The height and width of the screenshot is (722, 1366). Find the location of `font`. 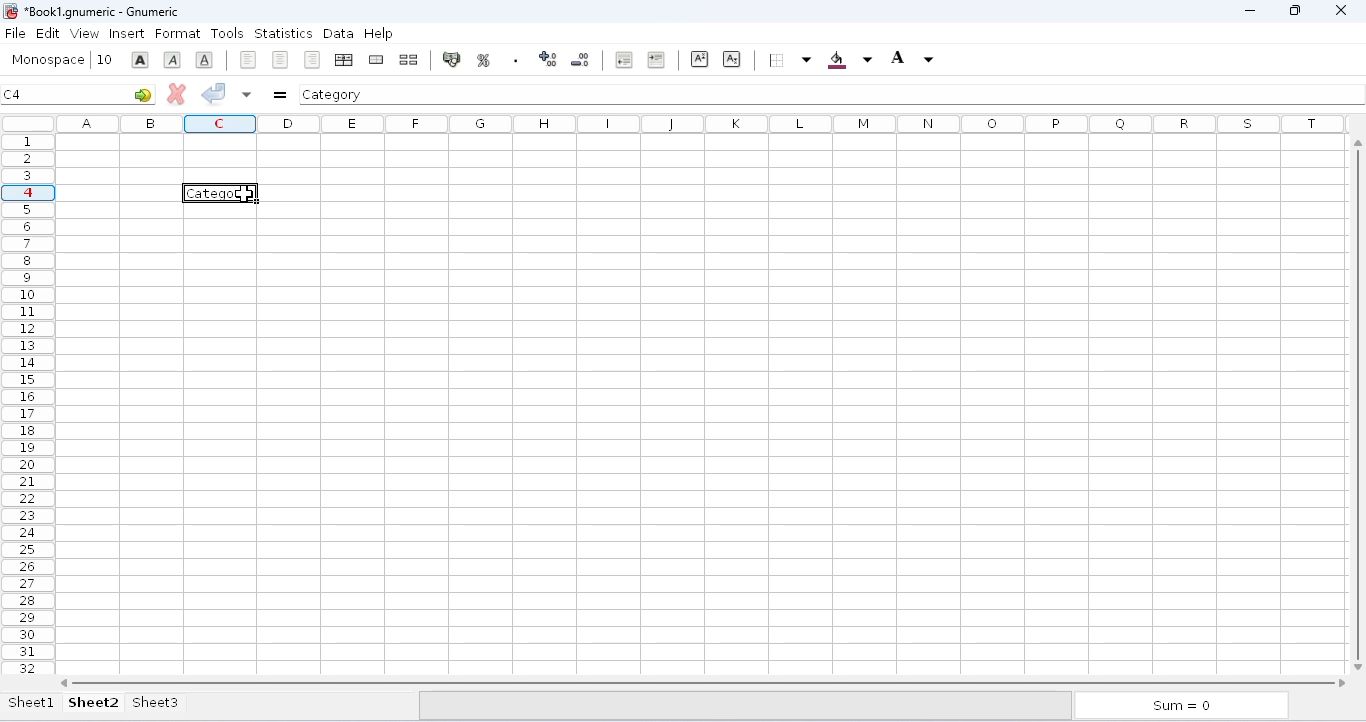

font is located at coordinates (47, 60).